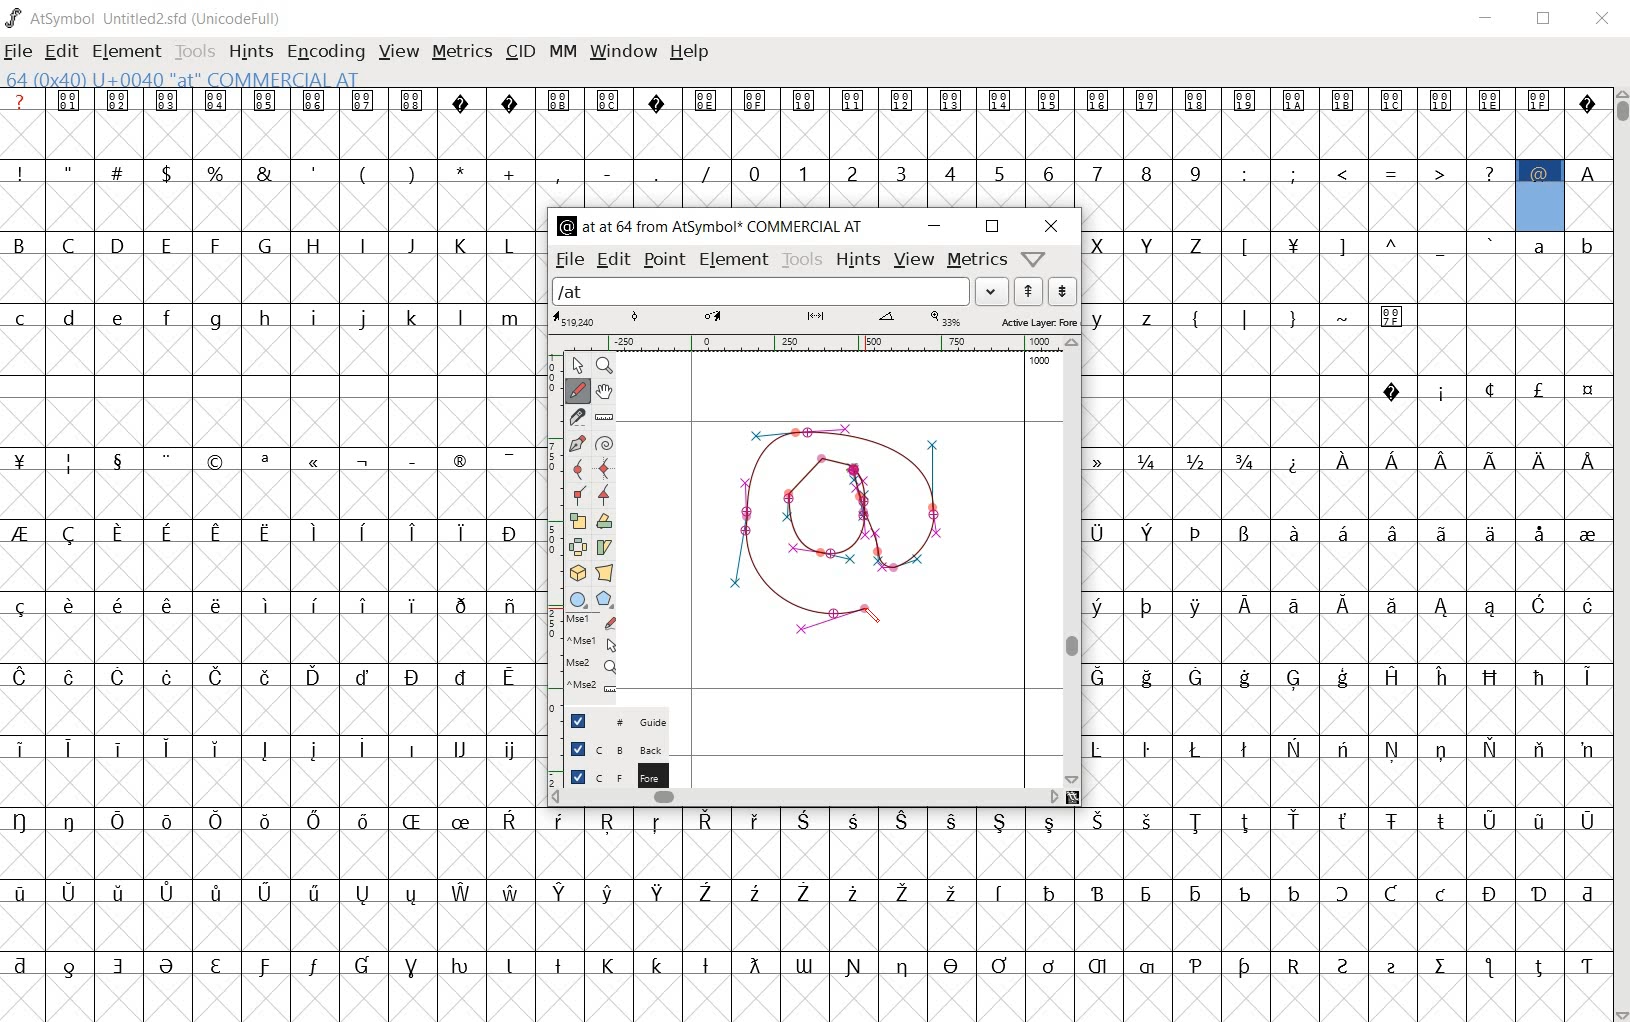  I want to click on CLOSE, so click(1604, 21).